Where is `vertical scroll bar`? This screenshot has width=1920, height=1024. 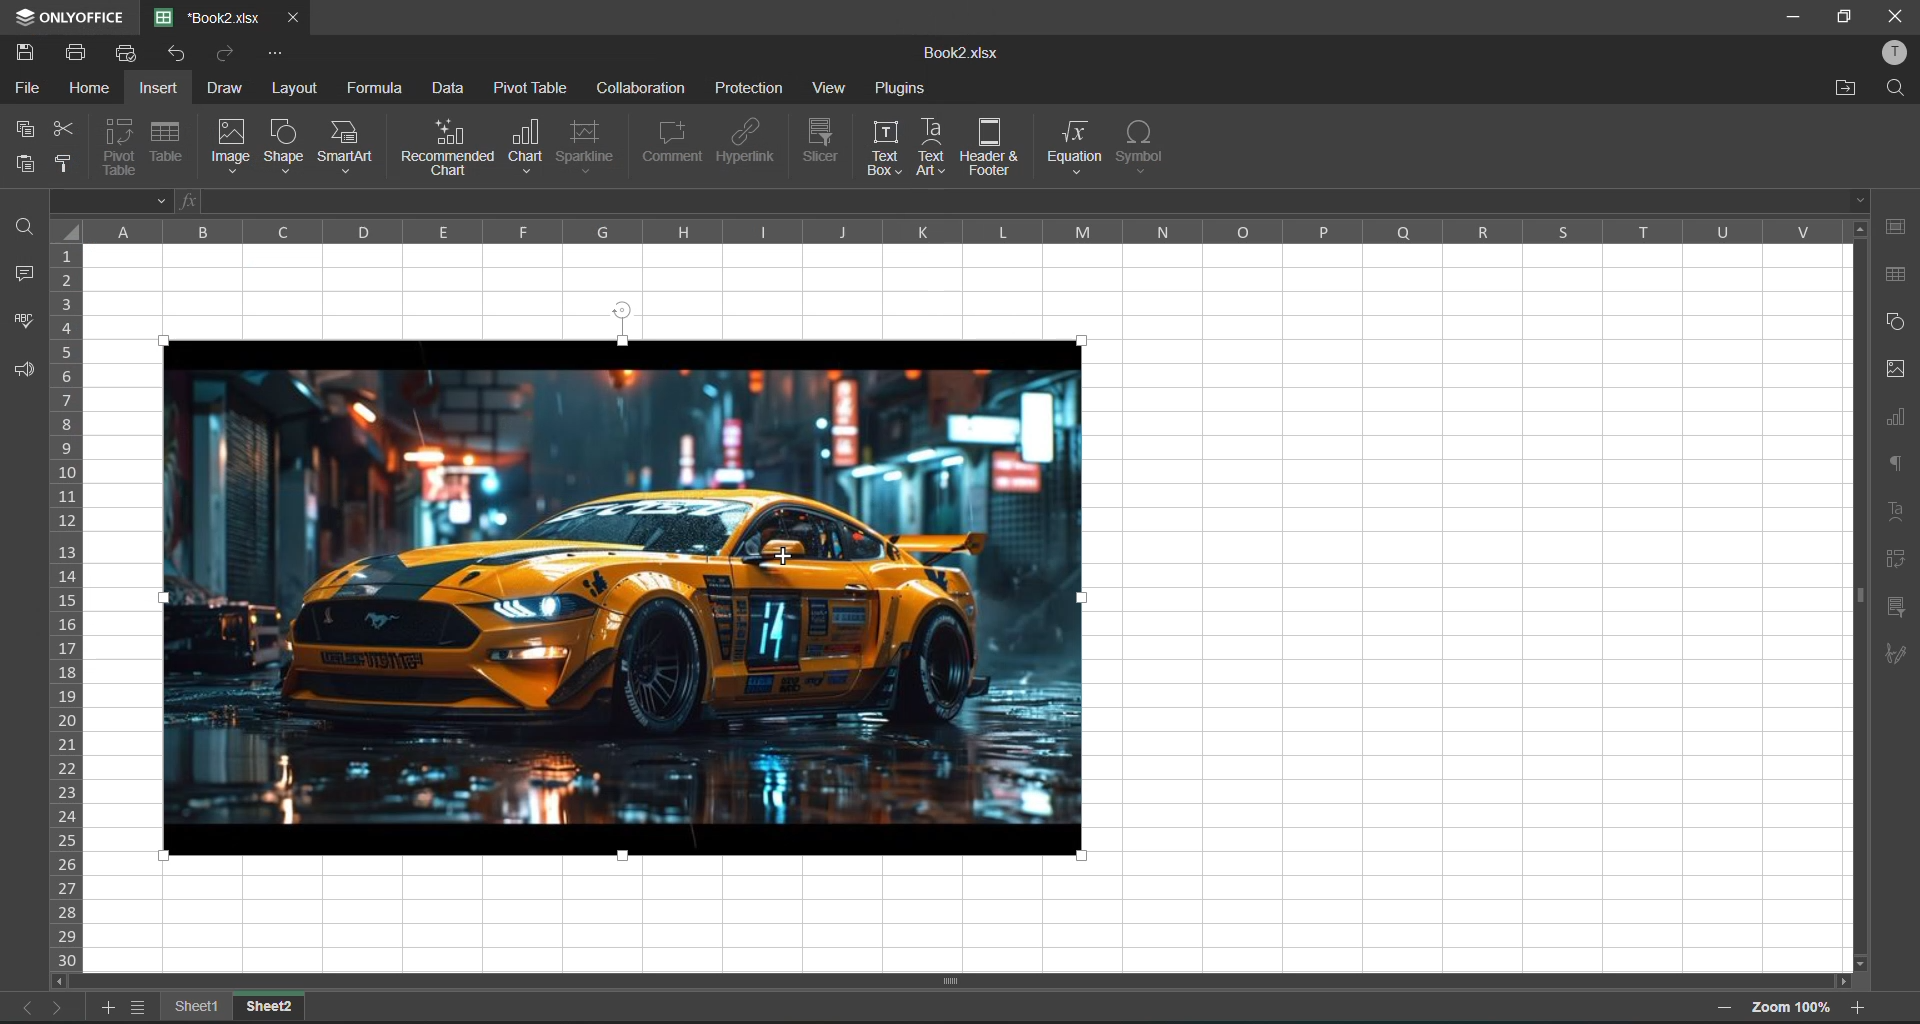 vertical scroll bar is located at coordinates (1856, 471).